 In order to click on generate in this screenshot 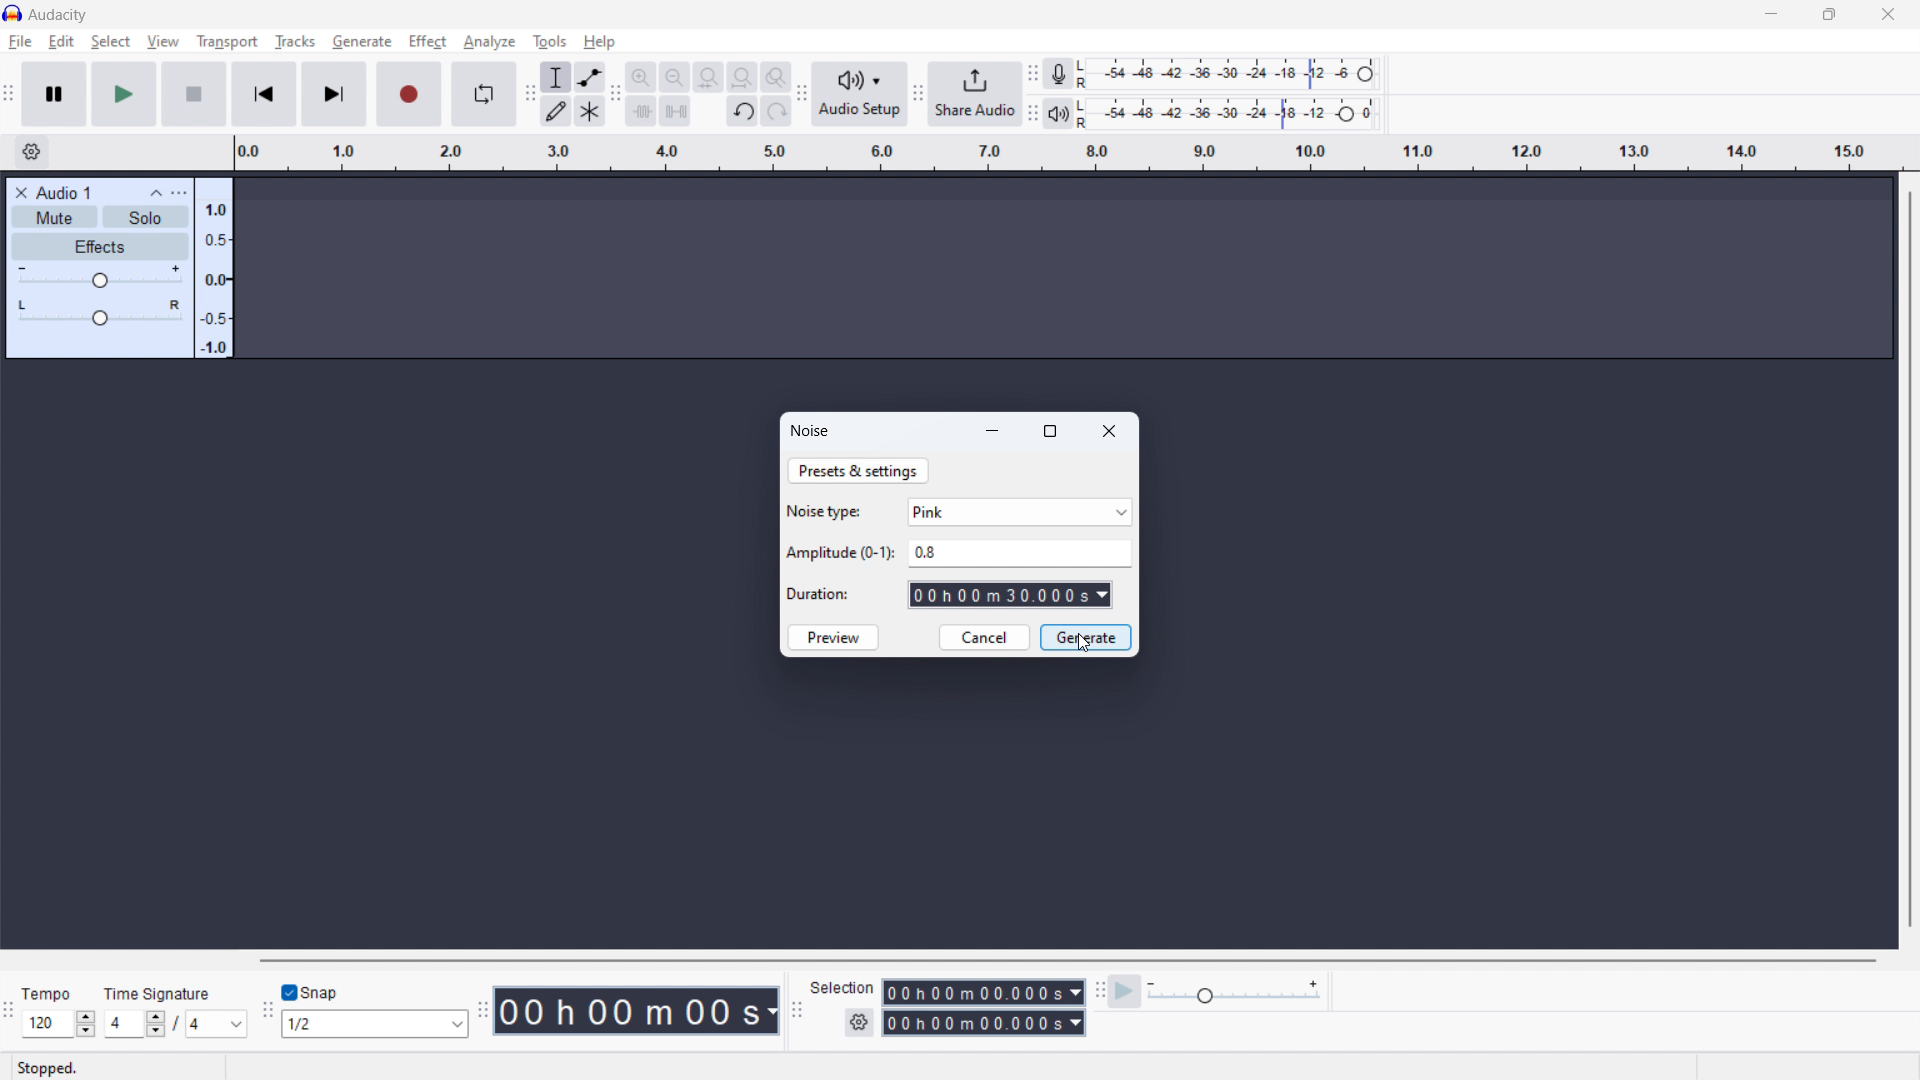, I will do `click(1087, 637)`.